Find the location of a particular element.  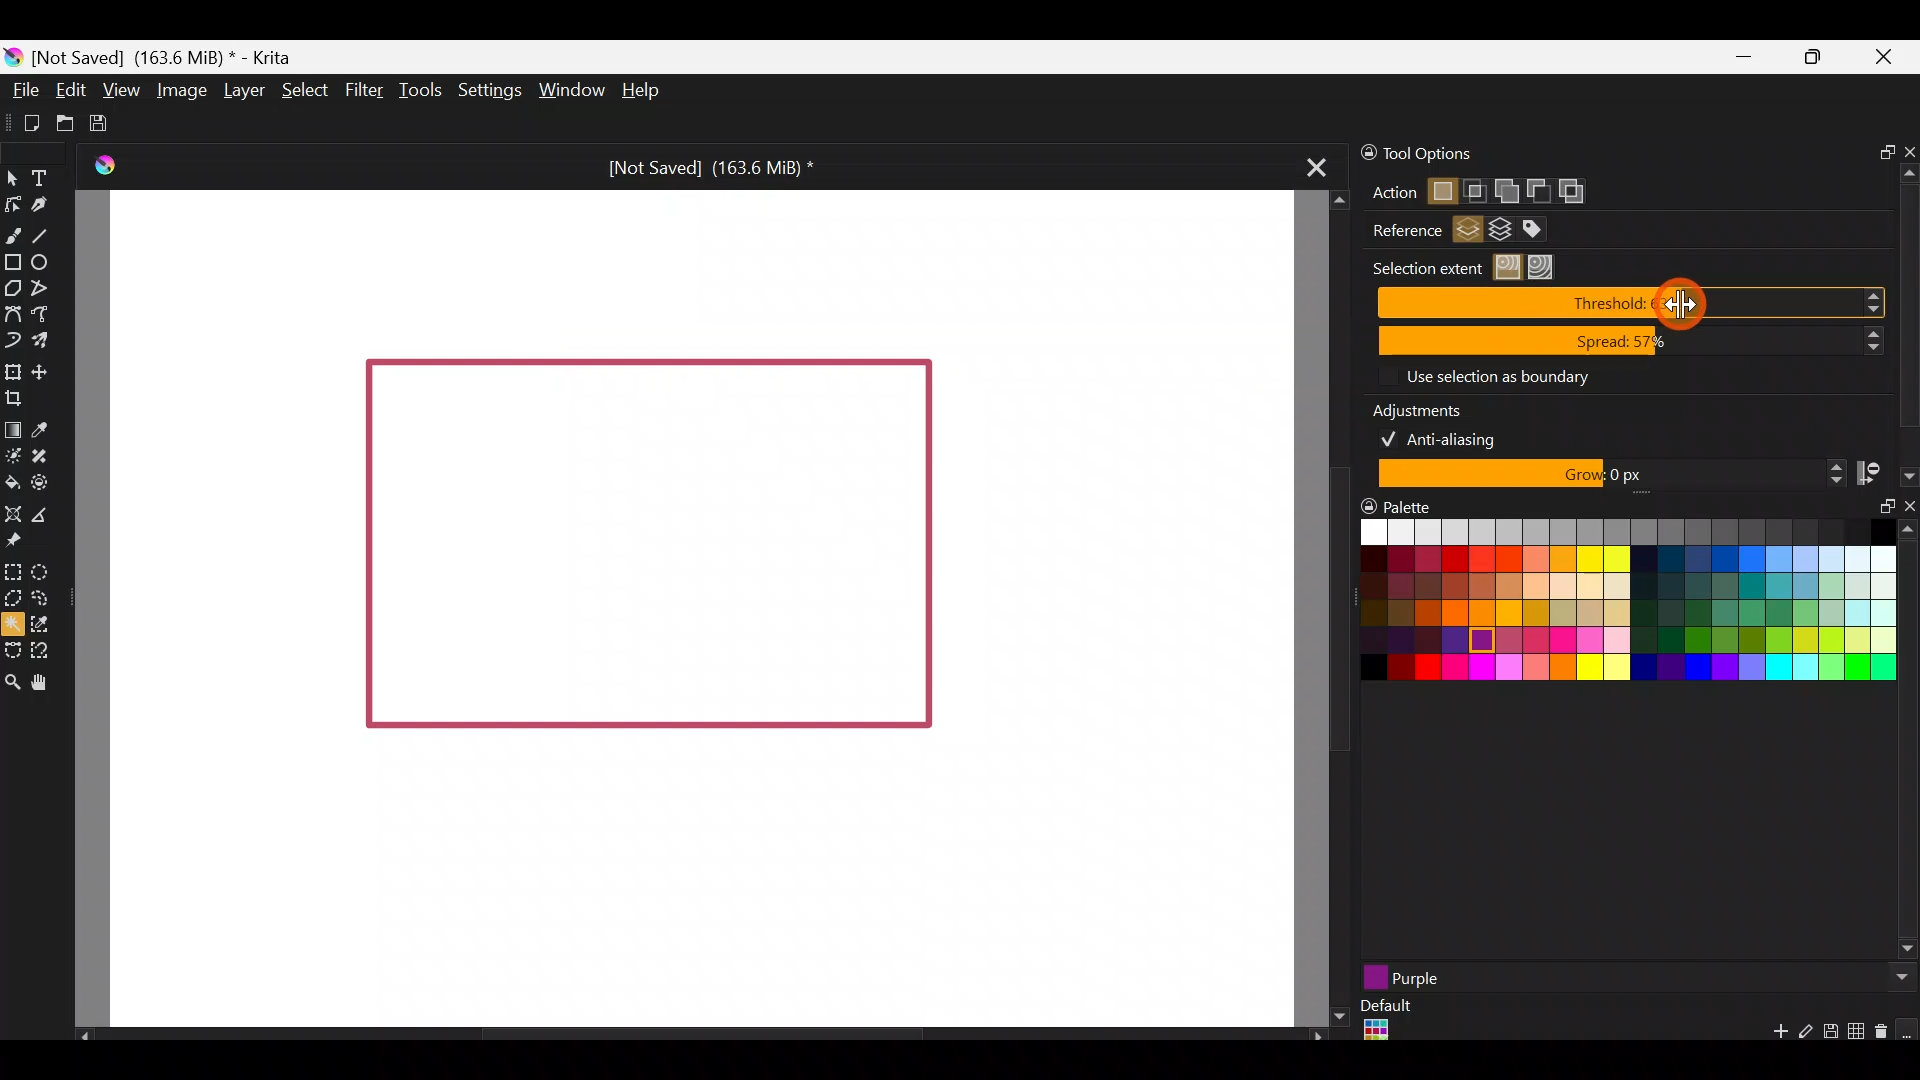

Save palette explicitly is located at coordinates (1829, 1032).